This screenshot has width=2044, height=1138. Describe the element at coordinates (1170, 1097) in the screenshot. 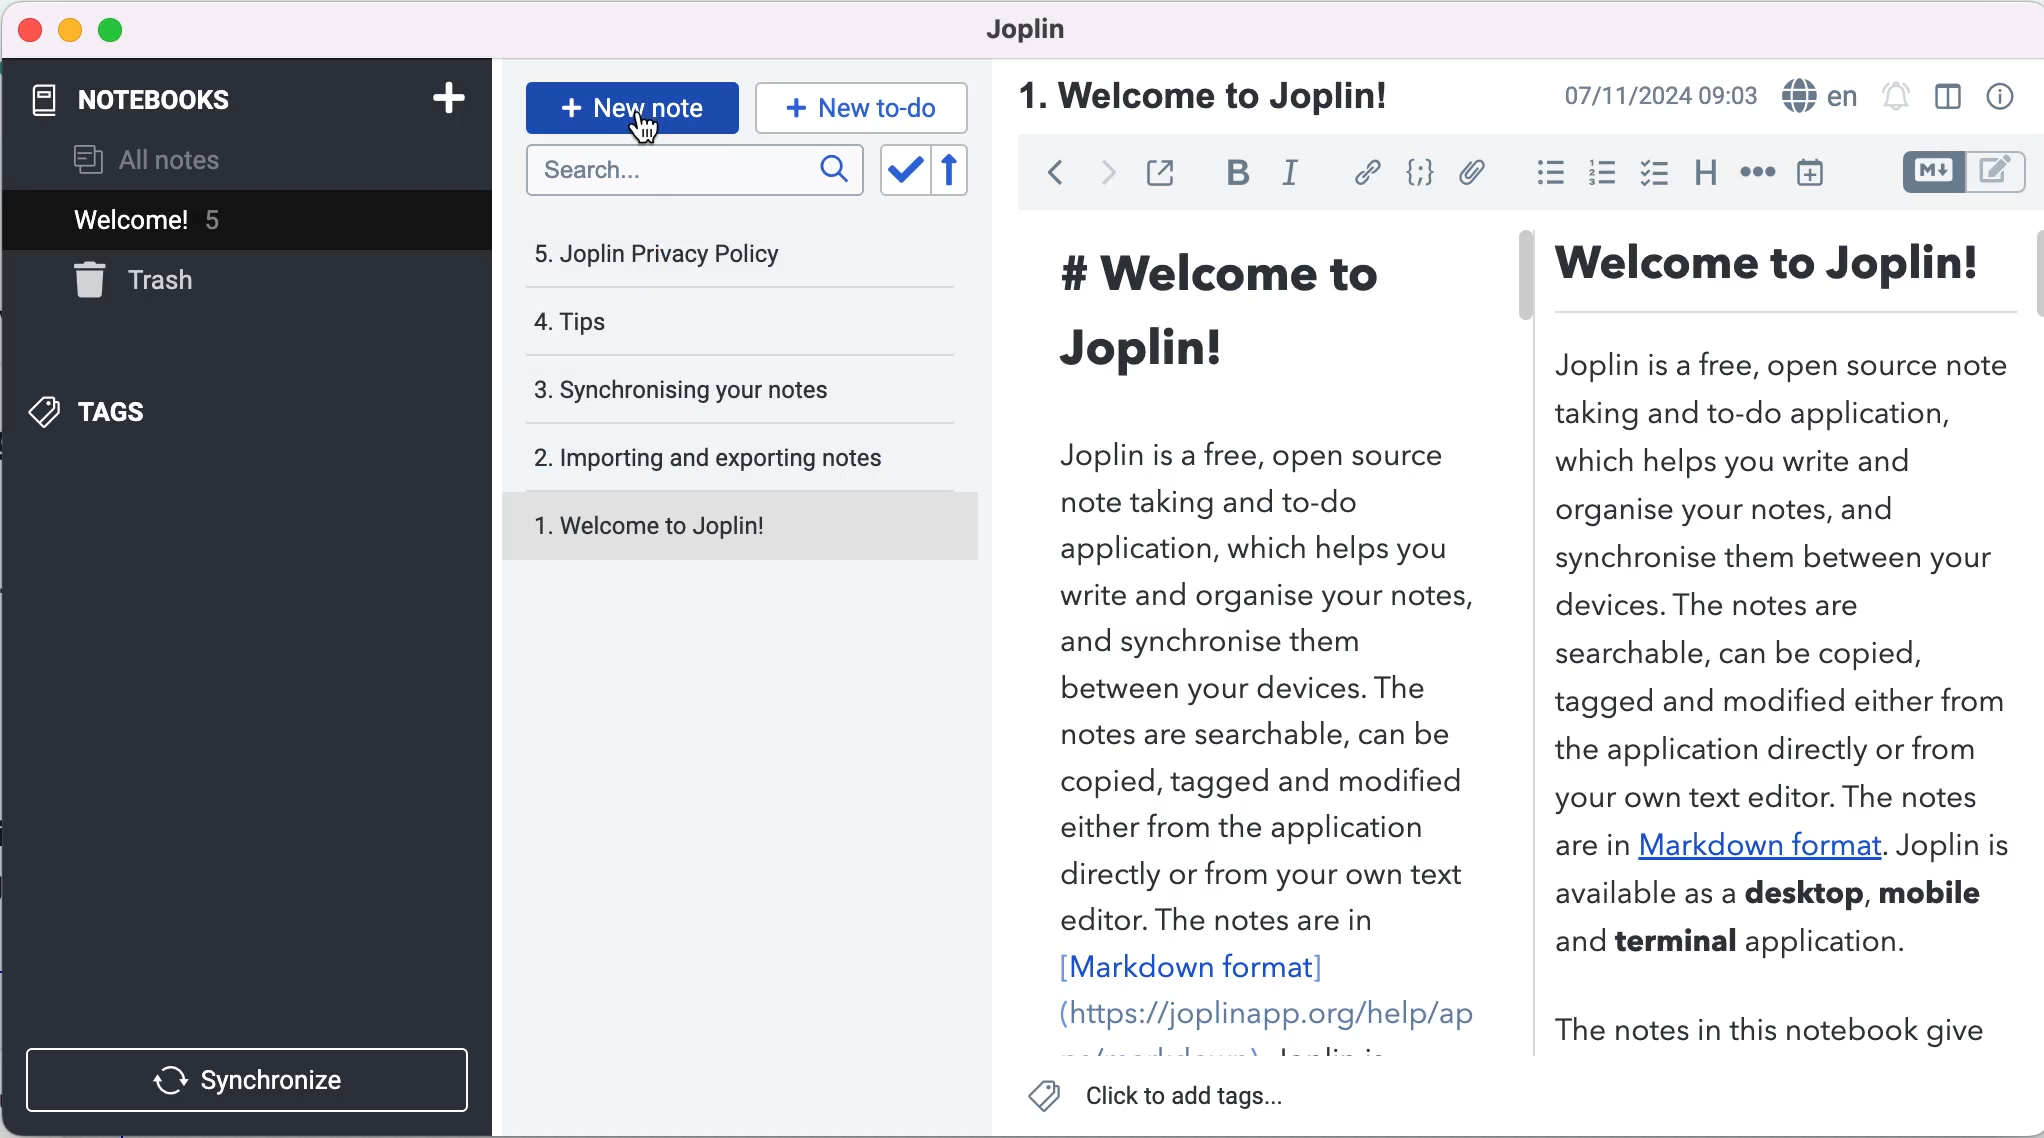

I see `click to add tags` at that location.